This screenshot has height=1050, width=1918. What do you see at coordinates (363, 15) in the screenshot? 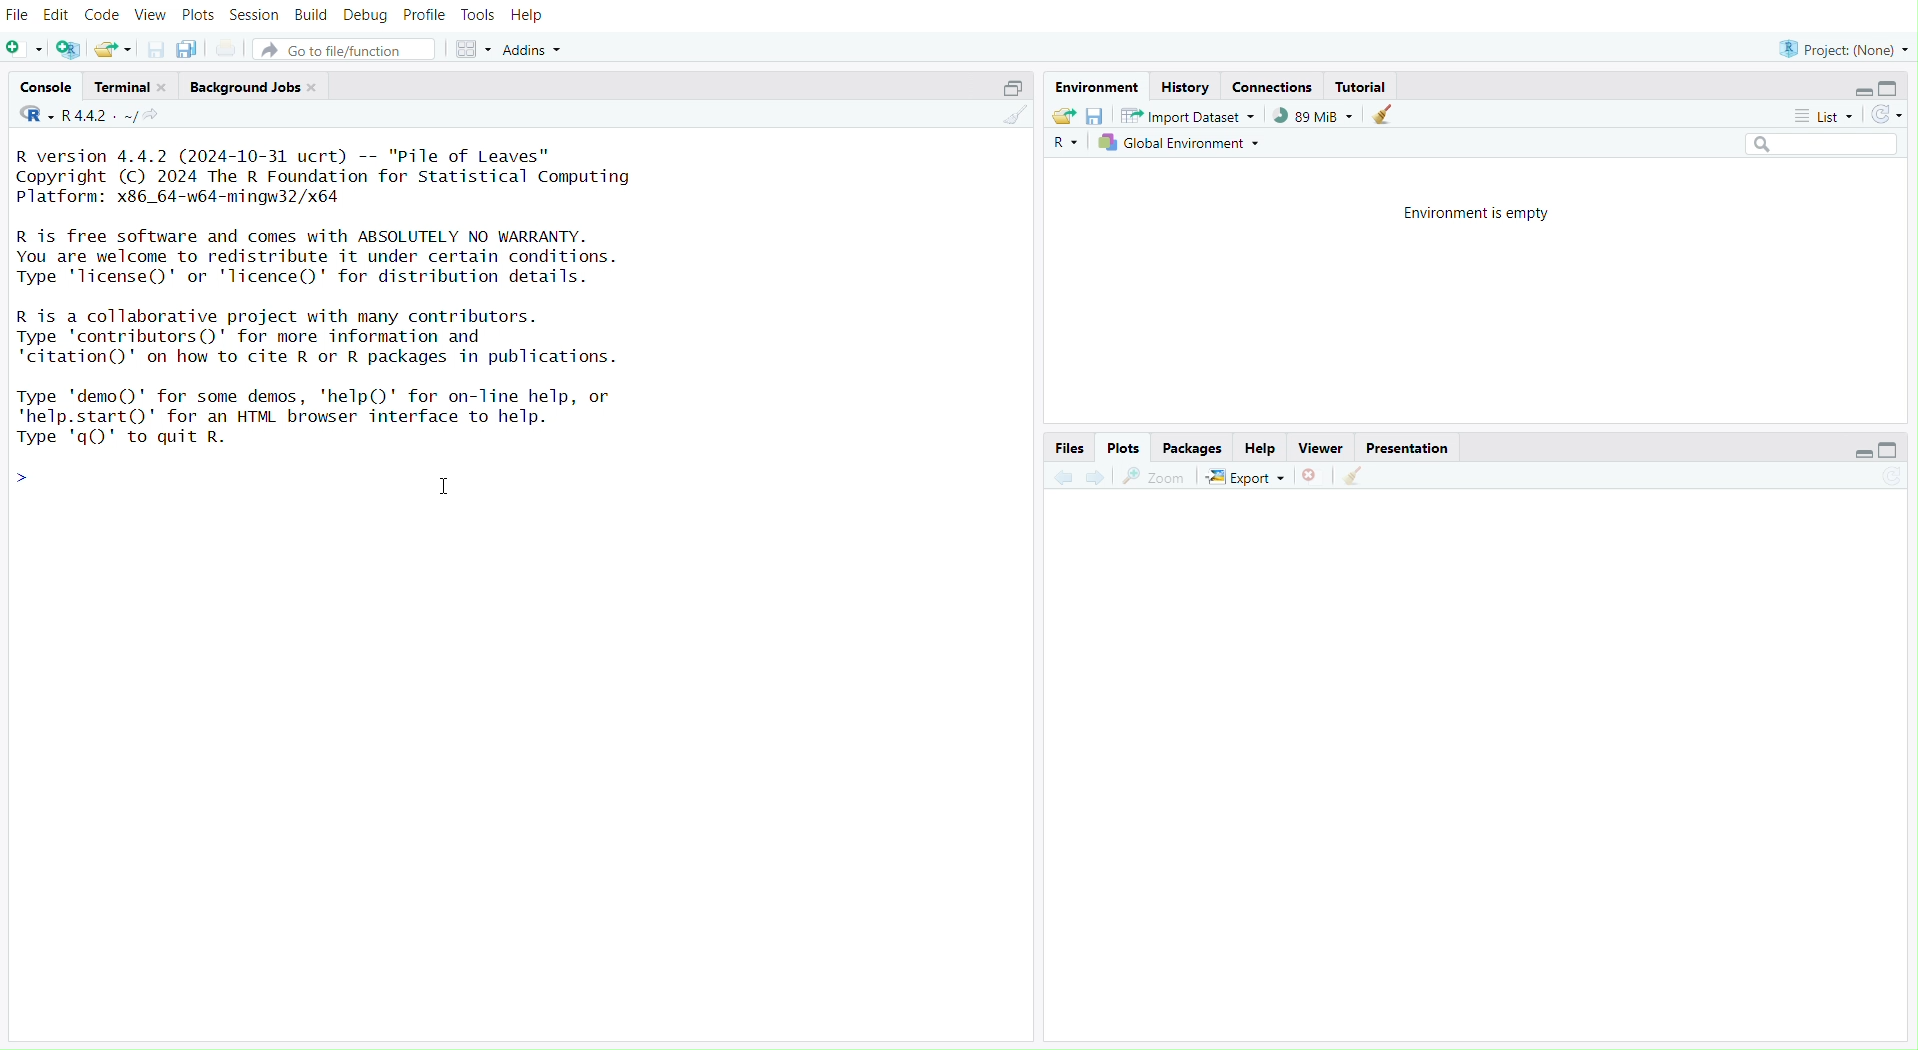
I see `Debug` at bounding box center [363, 15].